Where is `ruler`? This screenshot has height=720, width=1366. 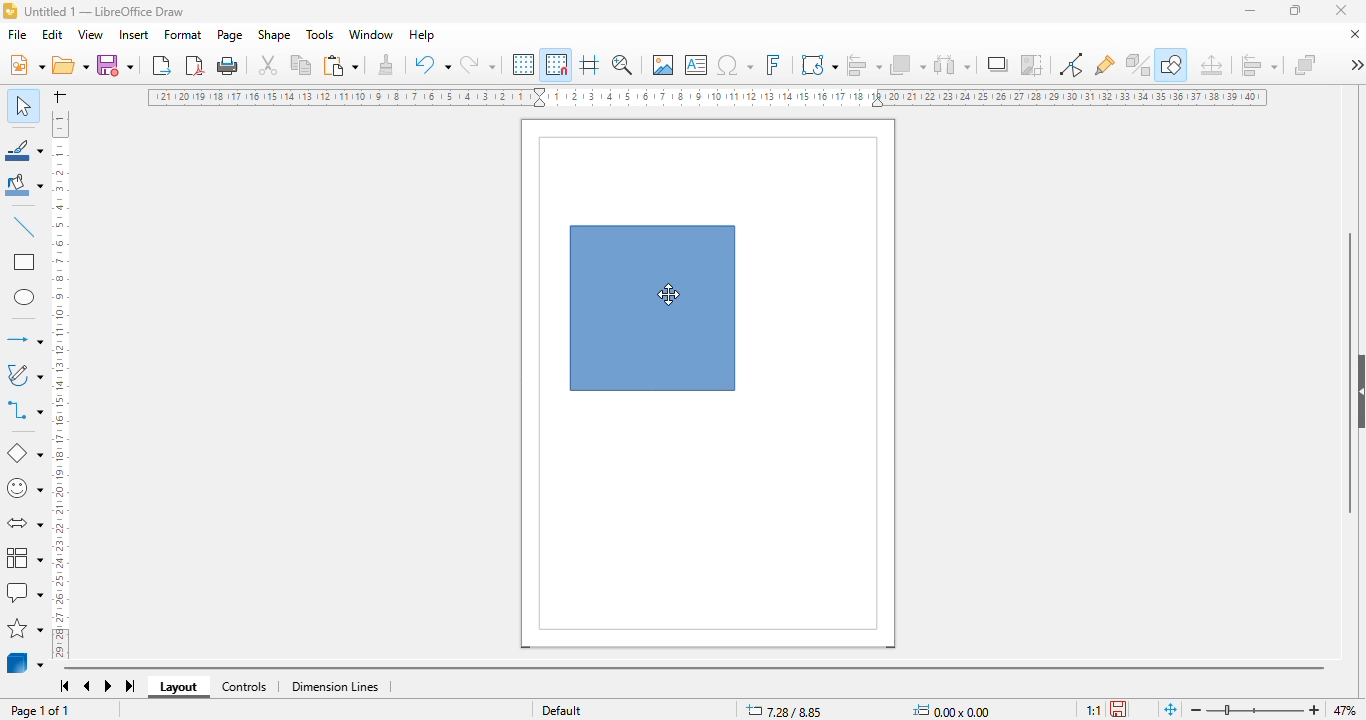 ruler is located at coordinates (61, 382).